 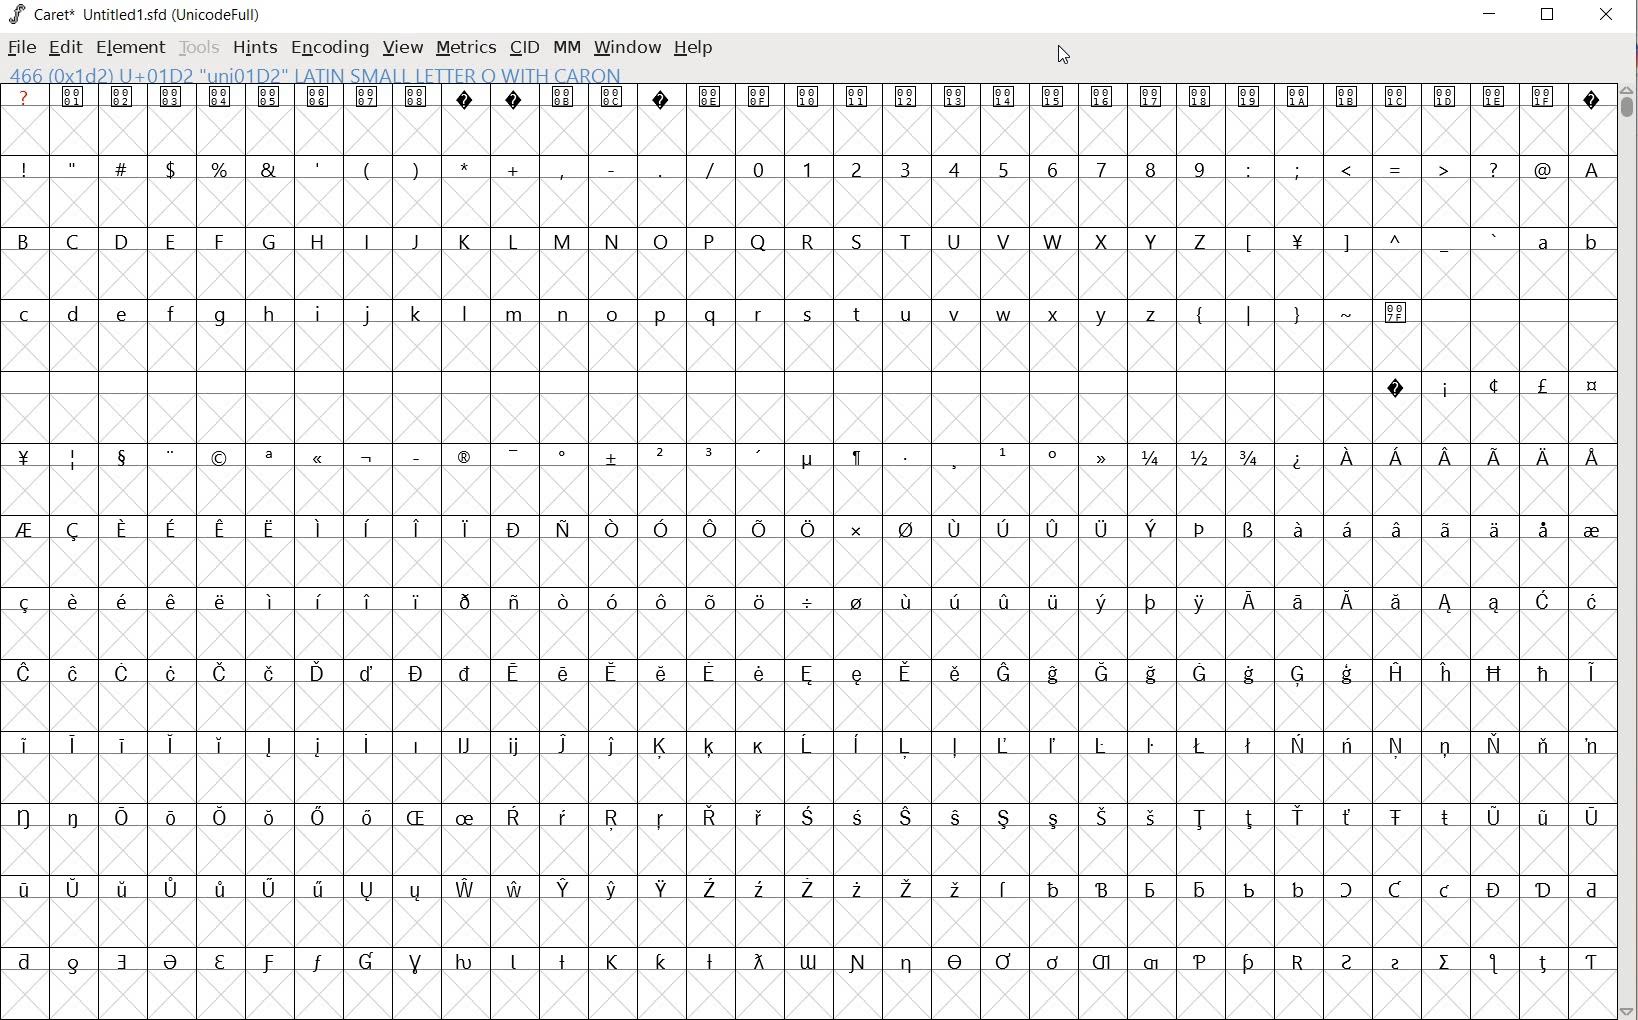 What do you see at coordinates (330, 46) in the screenshot?
I see `ENCODING` at bounding box center [330, 46].